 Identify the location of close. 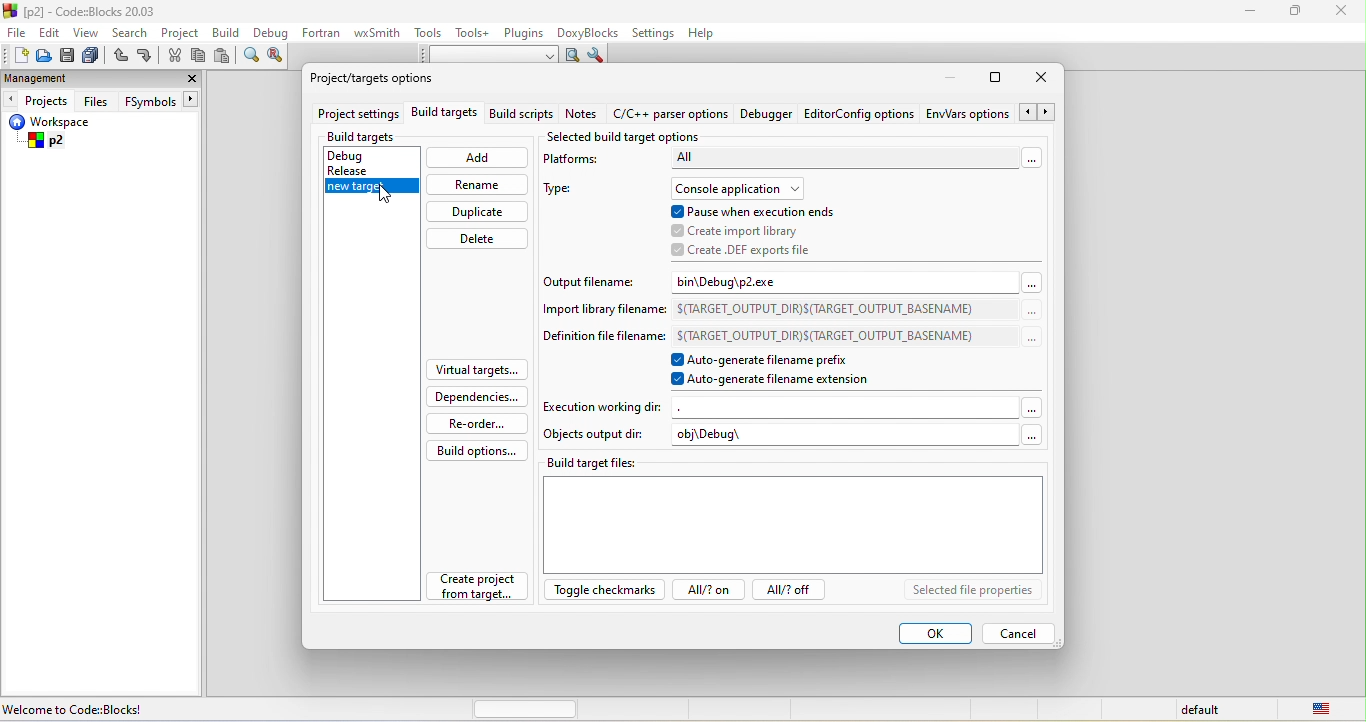
(189, 78).